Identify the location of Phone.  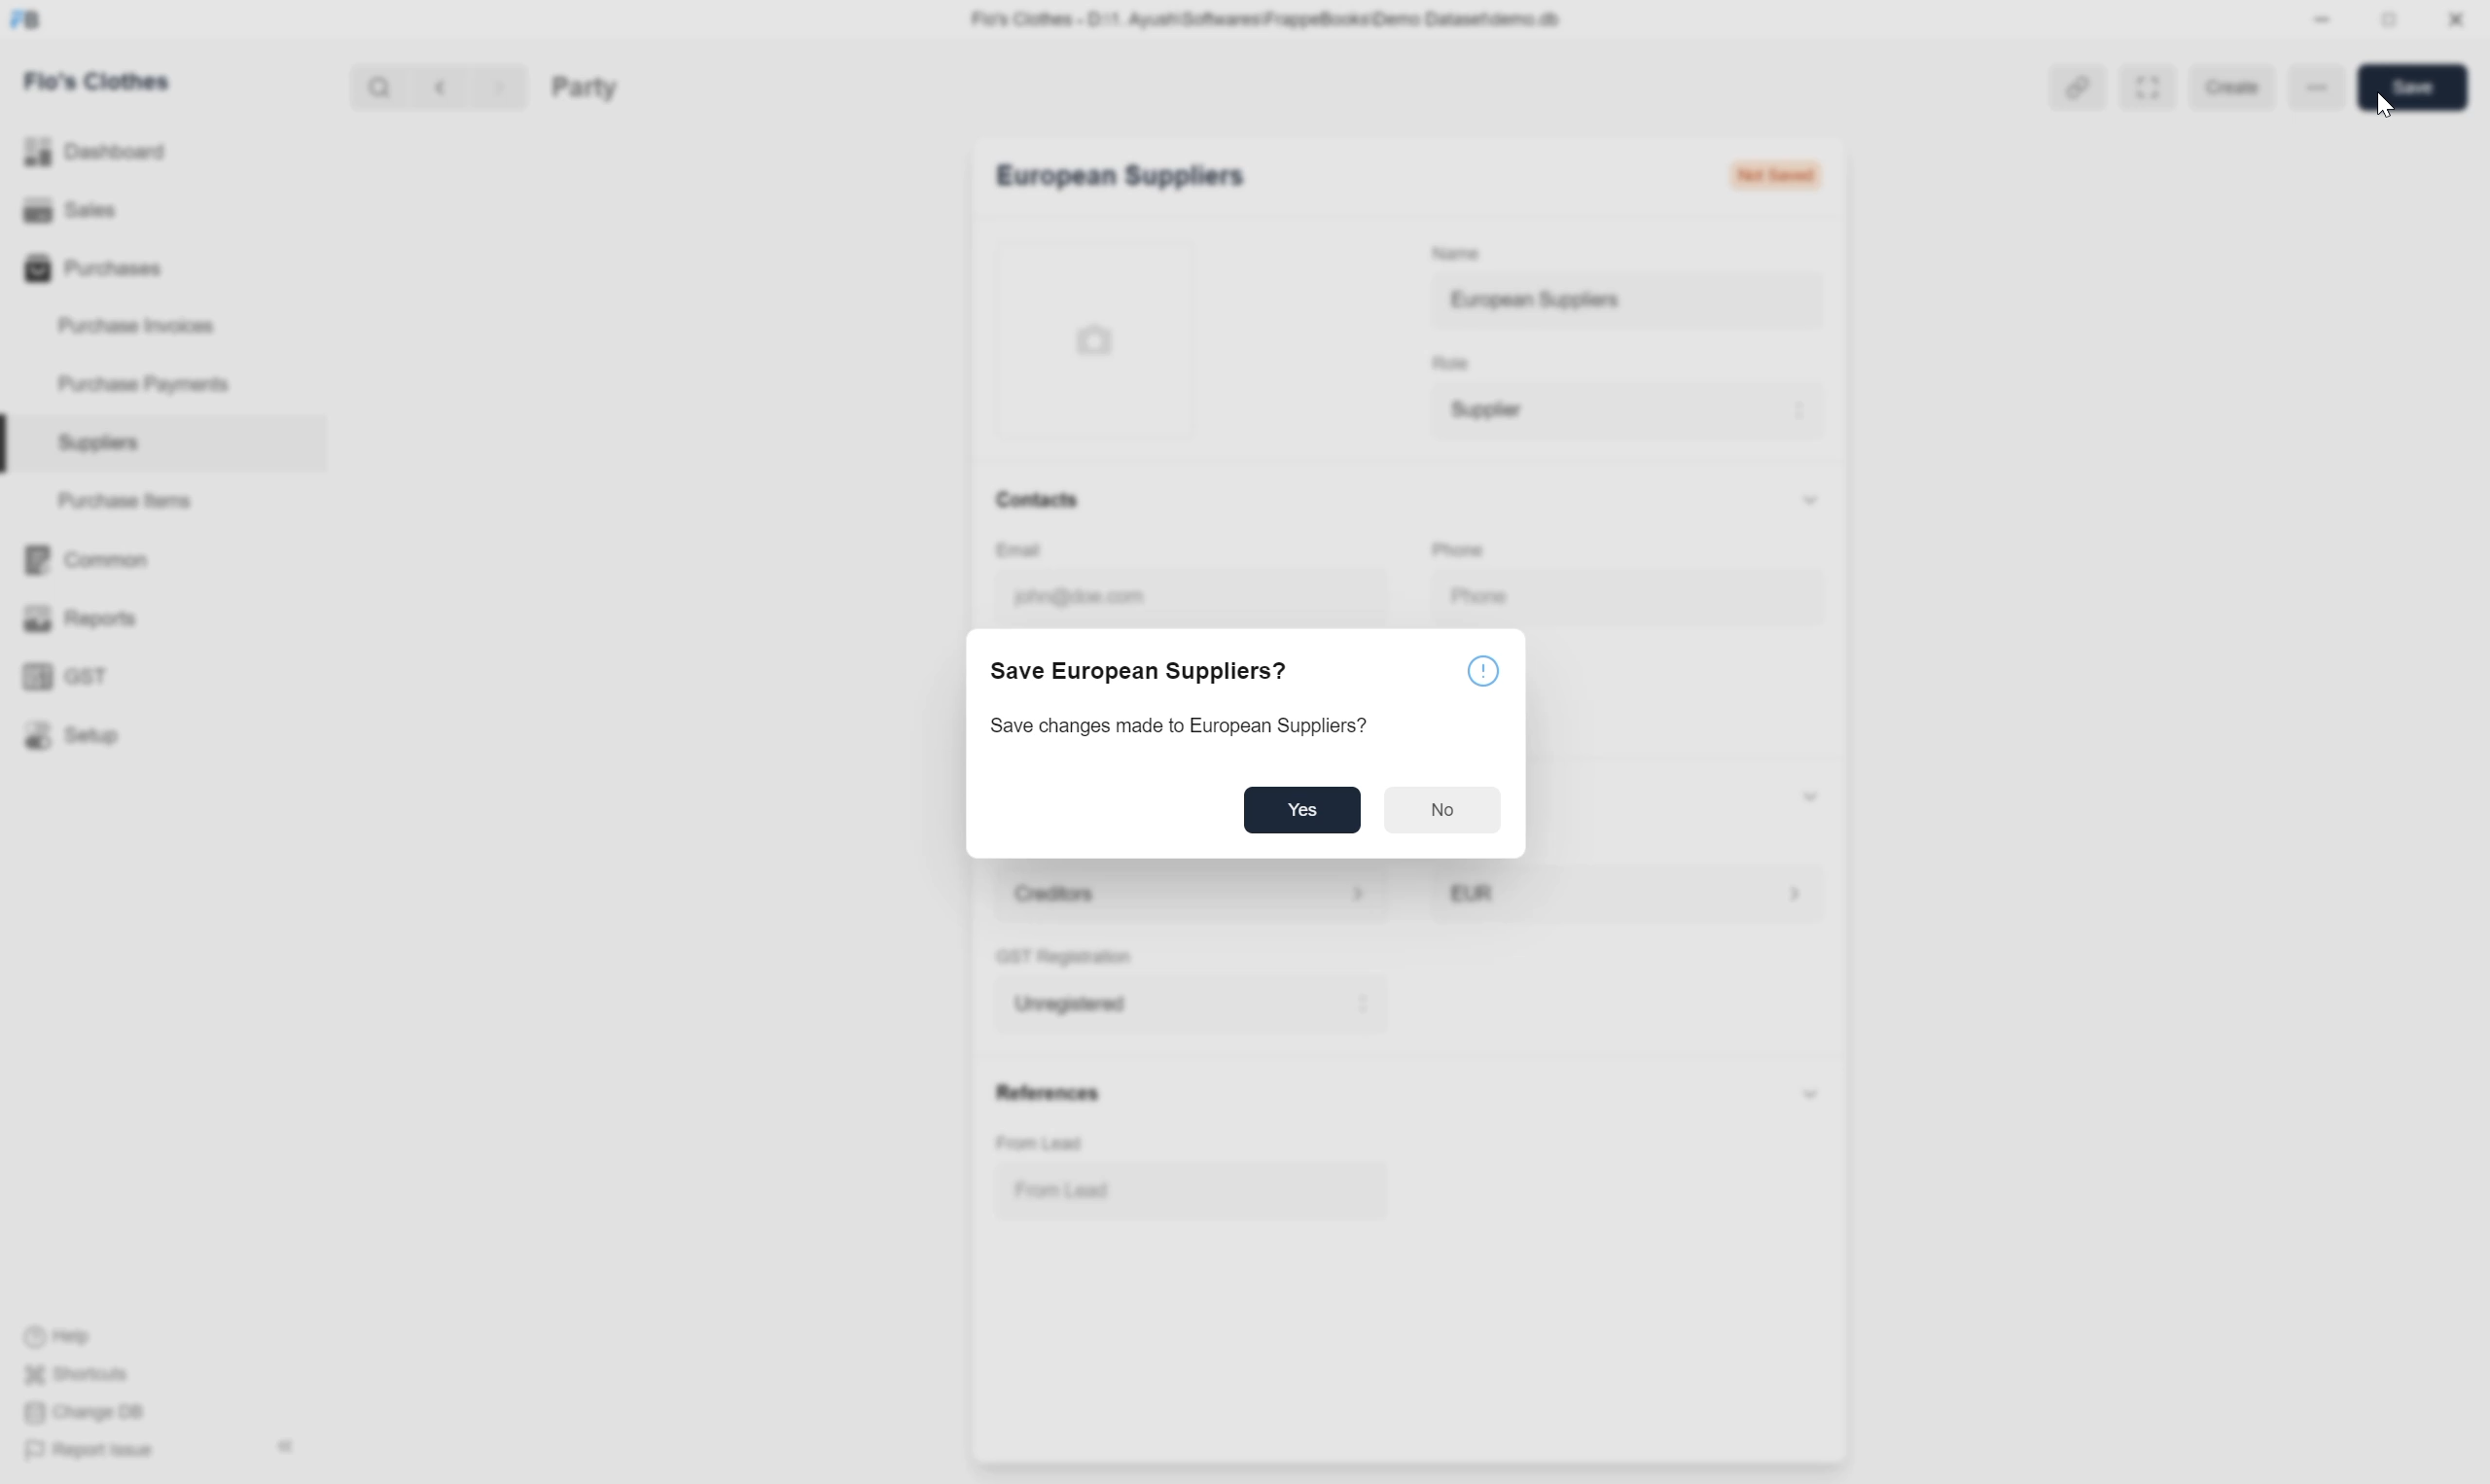
(1482, 546).